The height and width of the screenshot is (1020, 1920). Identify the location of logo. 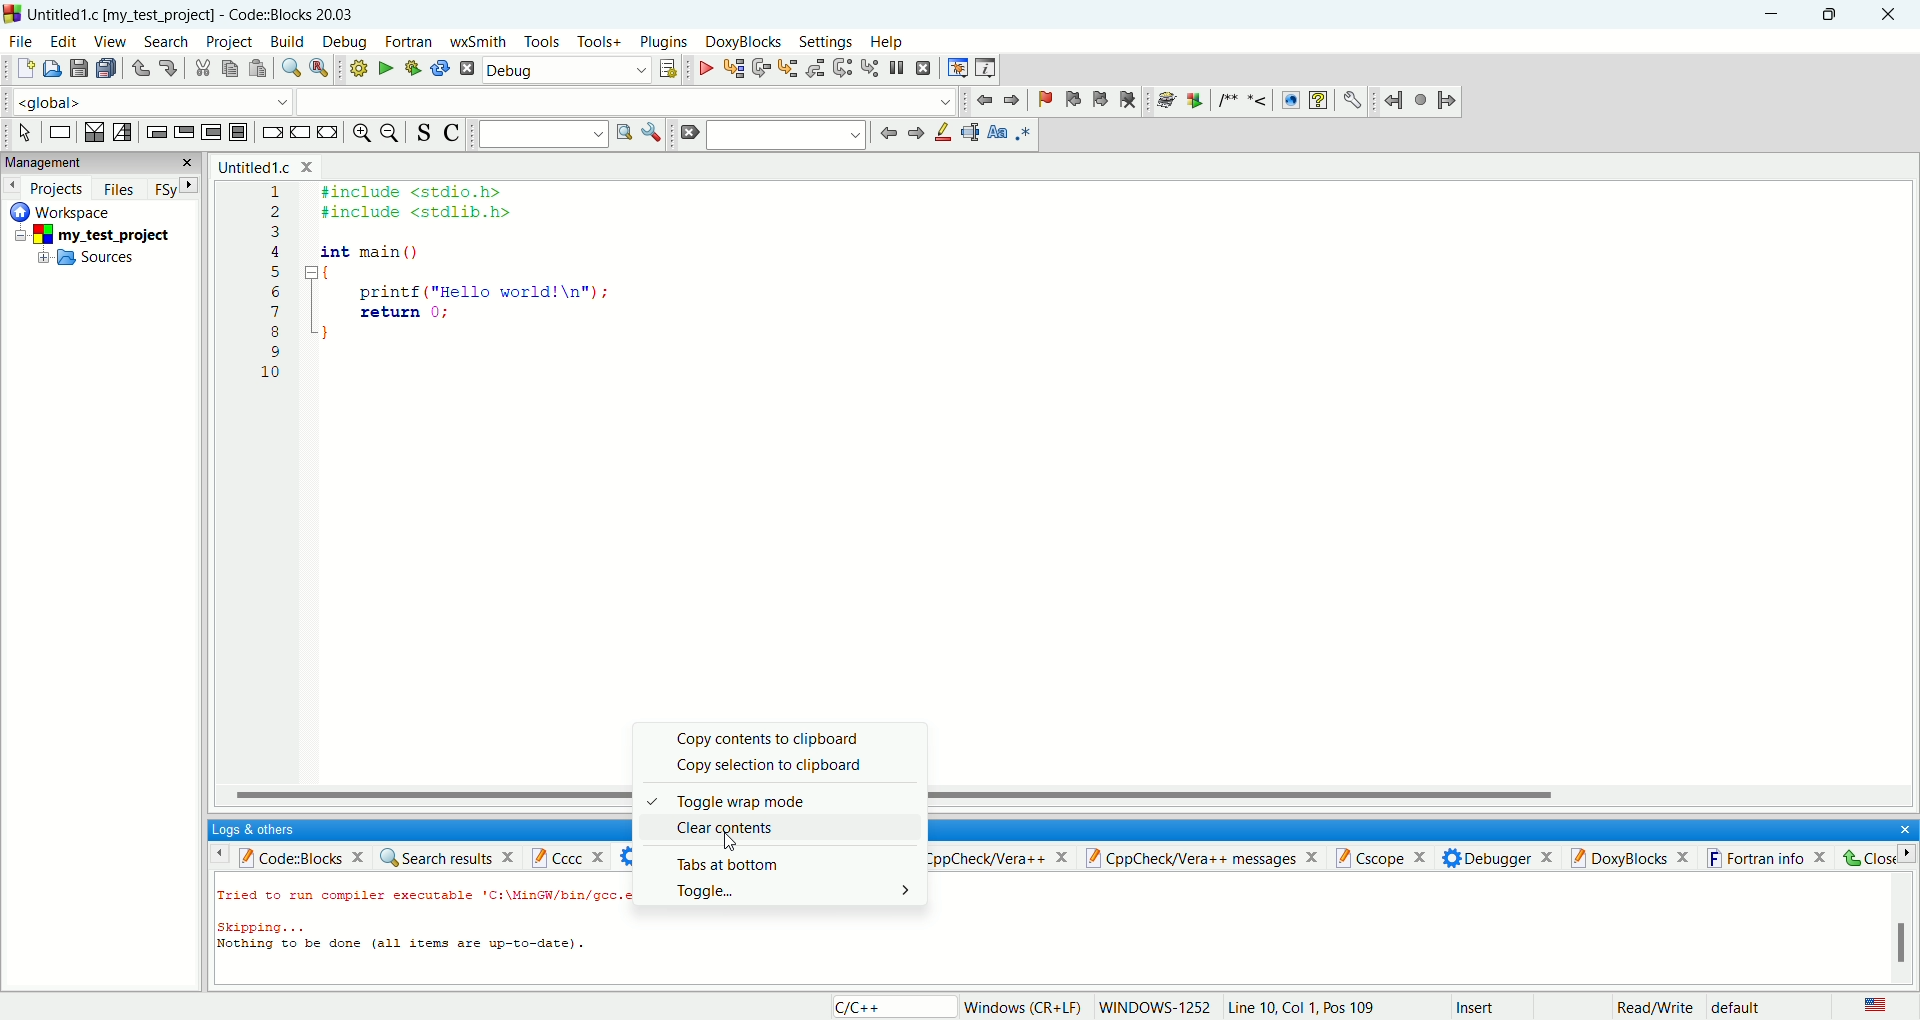
(12, 14).